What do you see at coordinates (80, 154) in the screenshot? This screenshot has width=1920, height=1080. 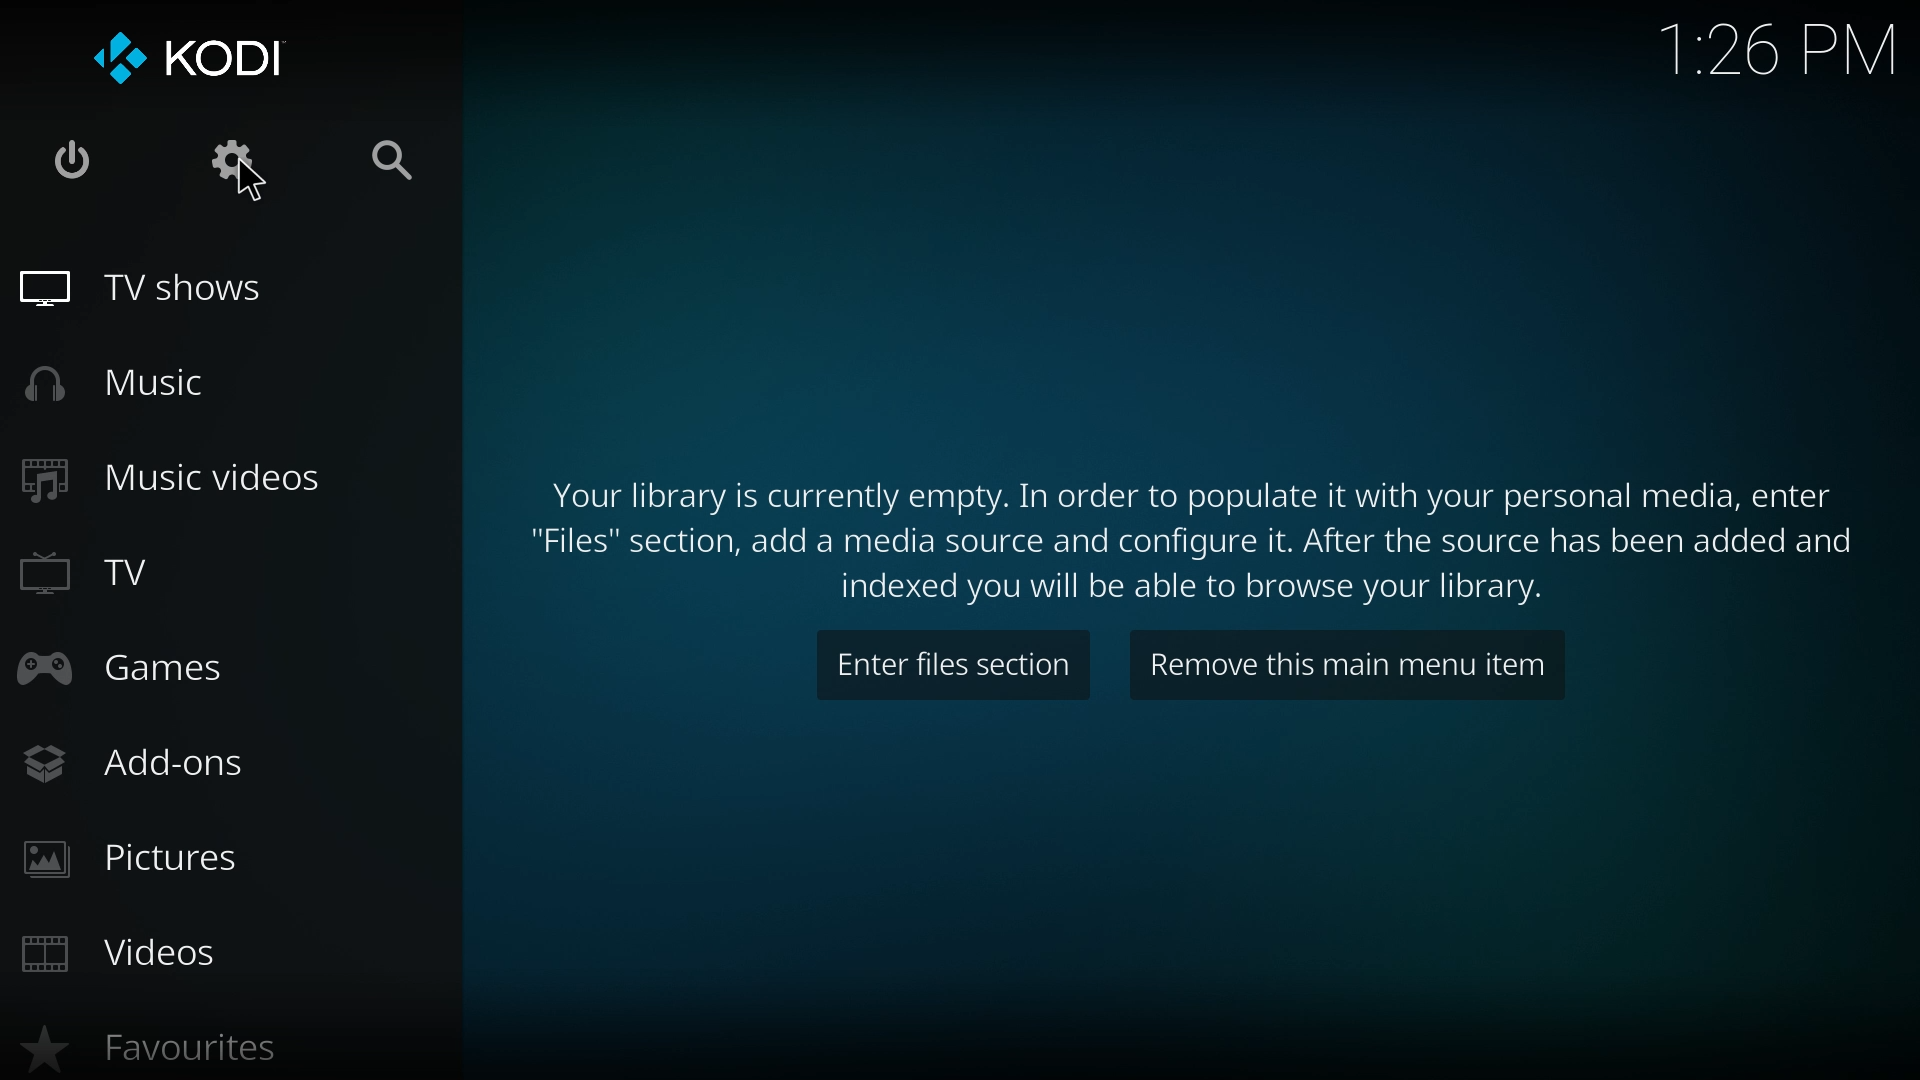 I see `close` at bounding box center [80, 154].